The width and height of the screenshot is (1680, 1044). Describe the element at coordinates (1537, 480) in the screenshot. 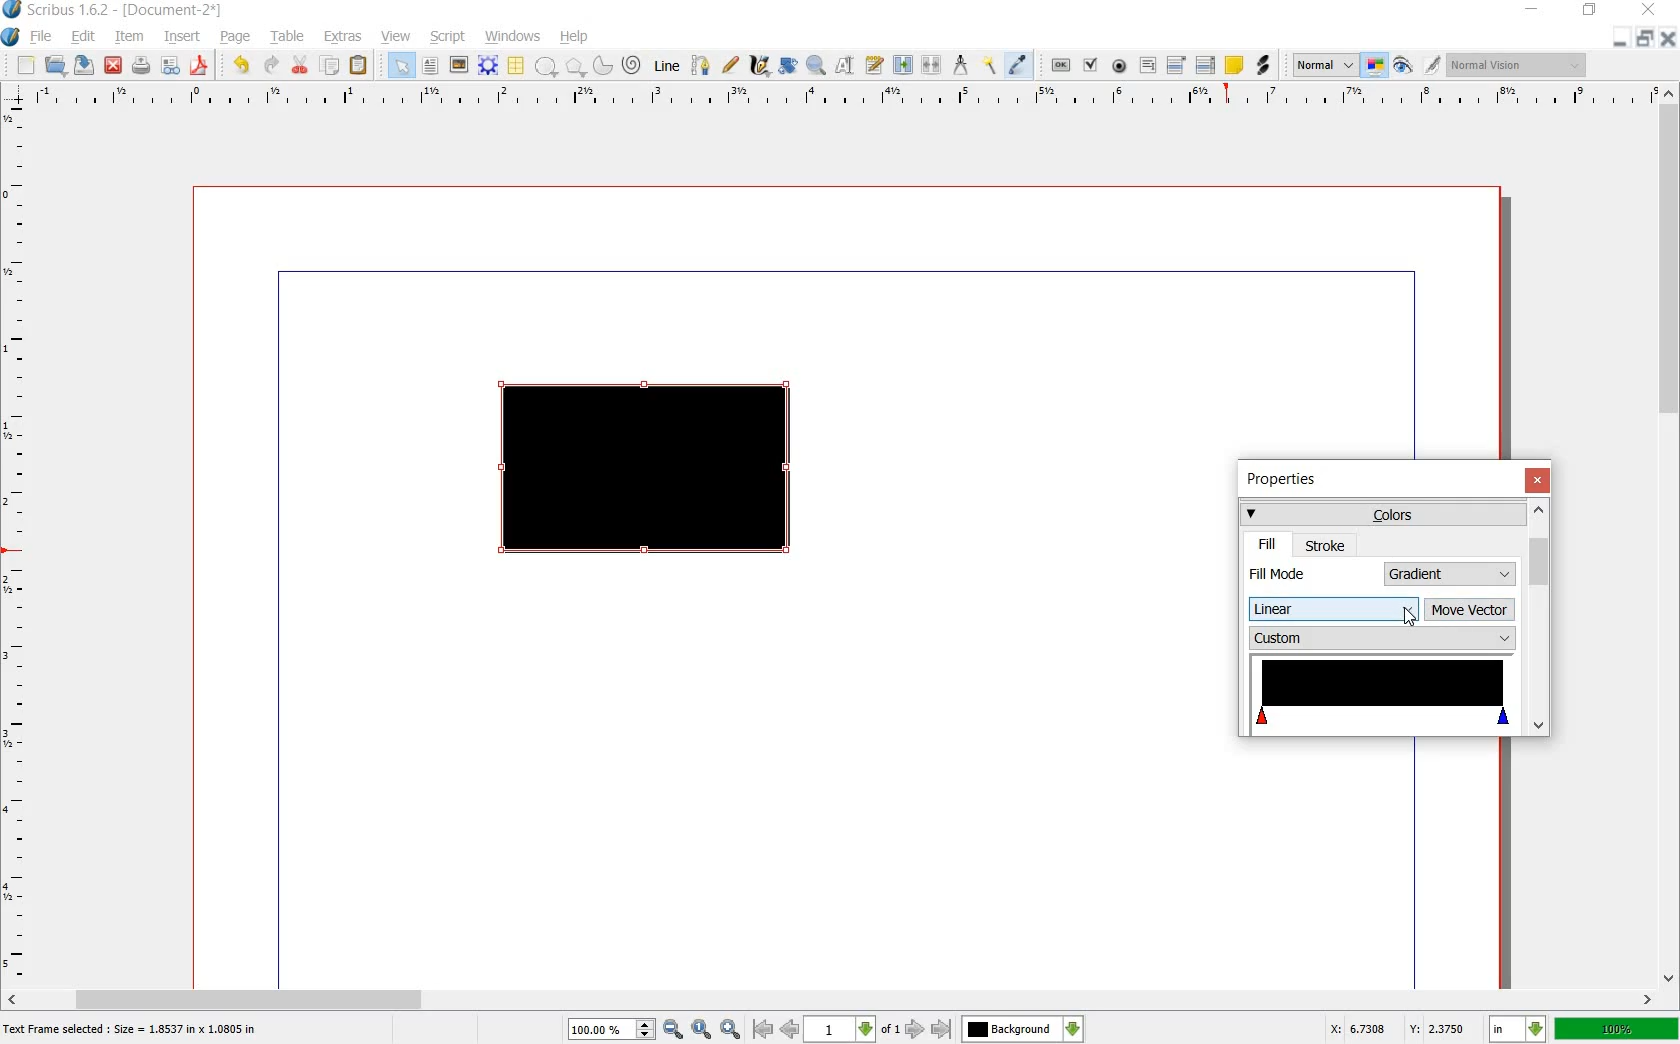

I see `close` at that location.